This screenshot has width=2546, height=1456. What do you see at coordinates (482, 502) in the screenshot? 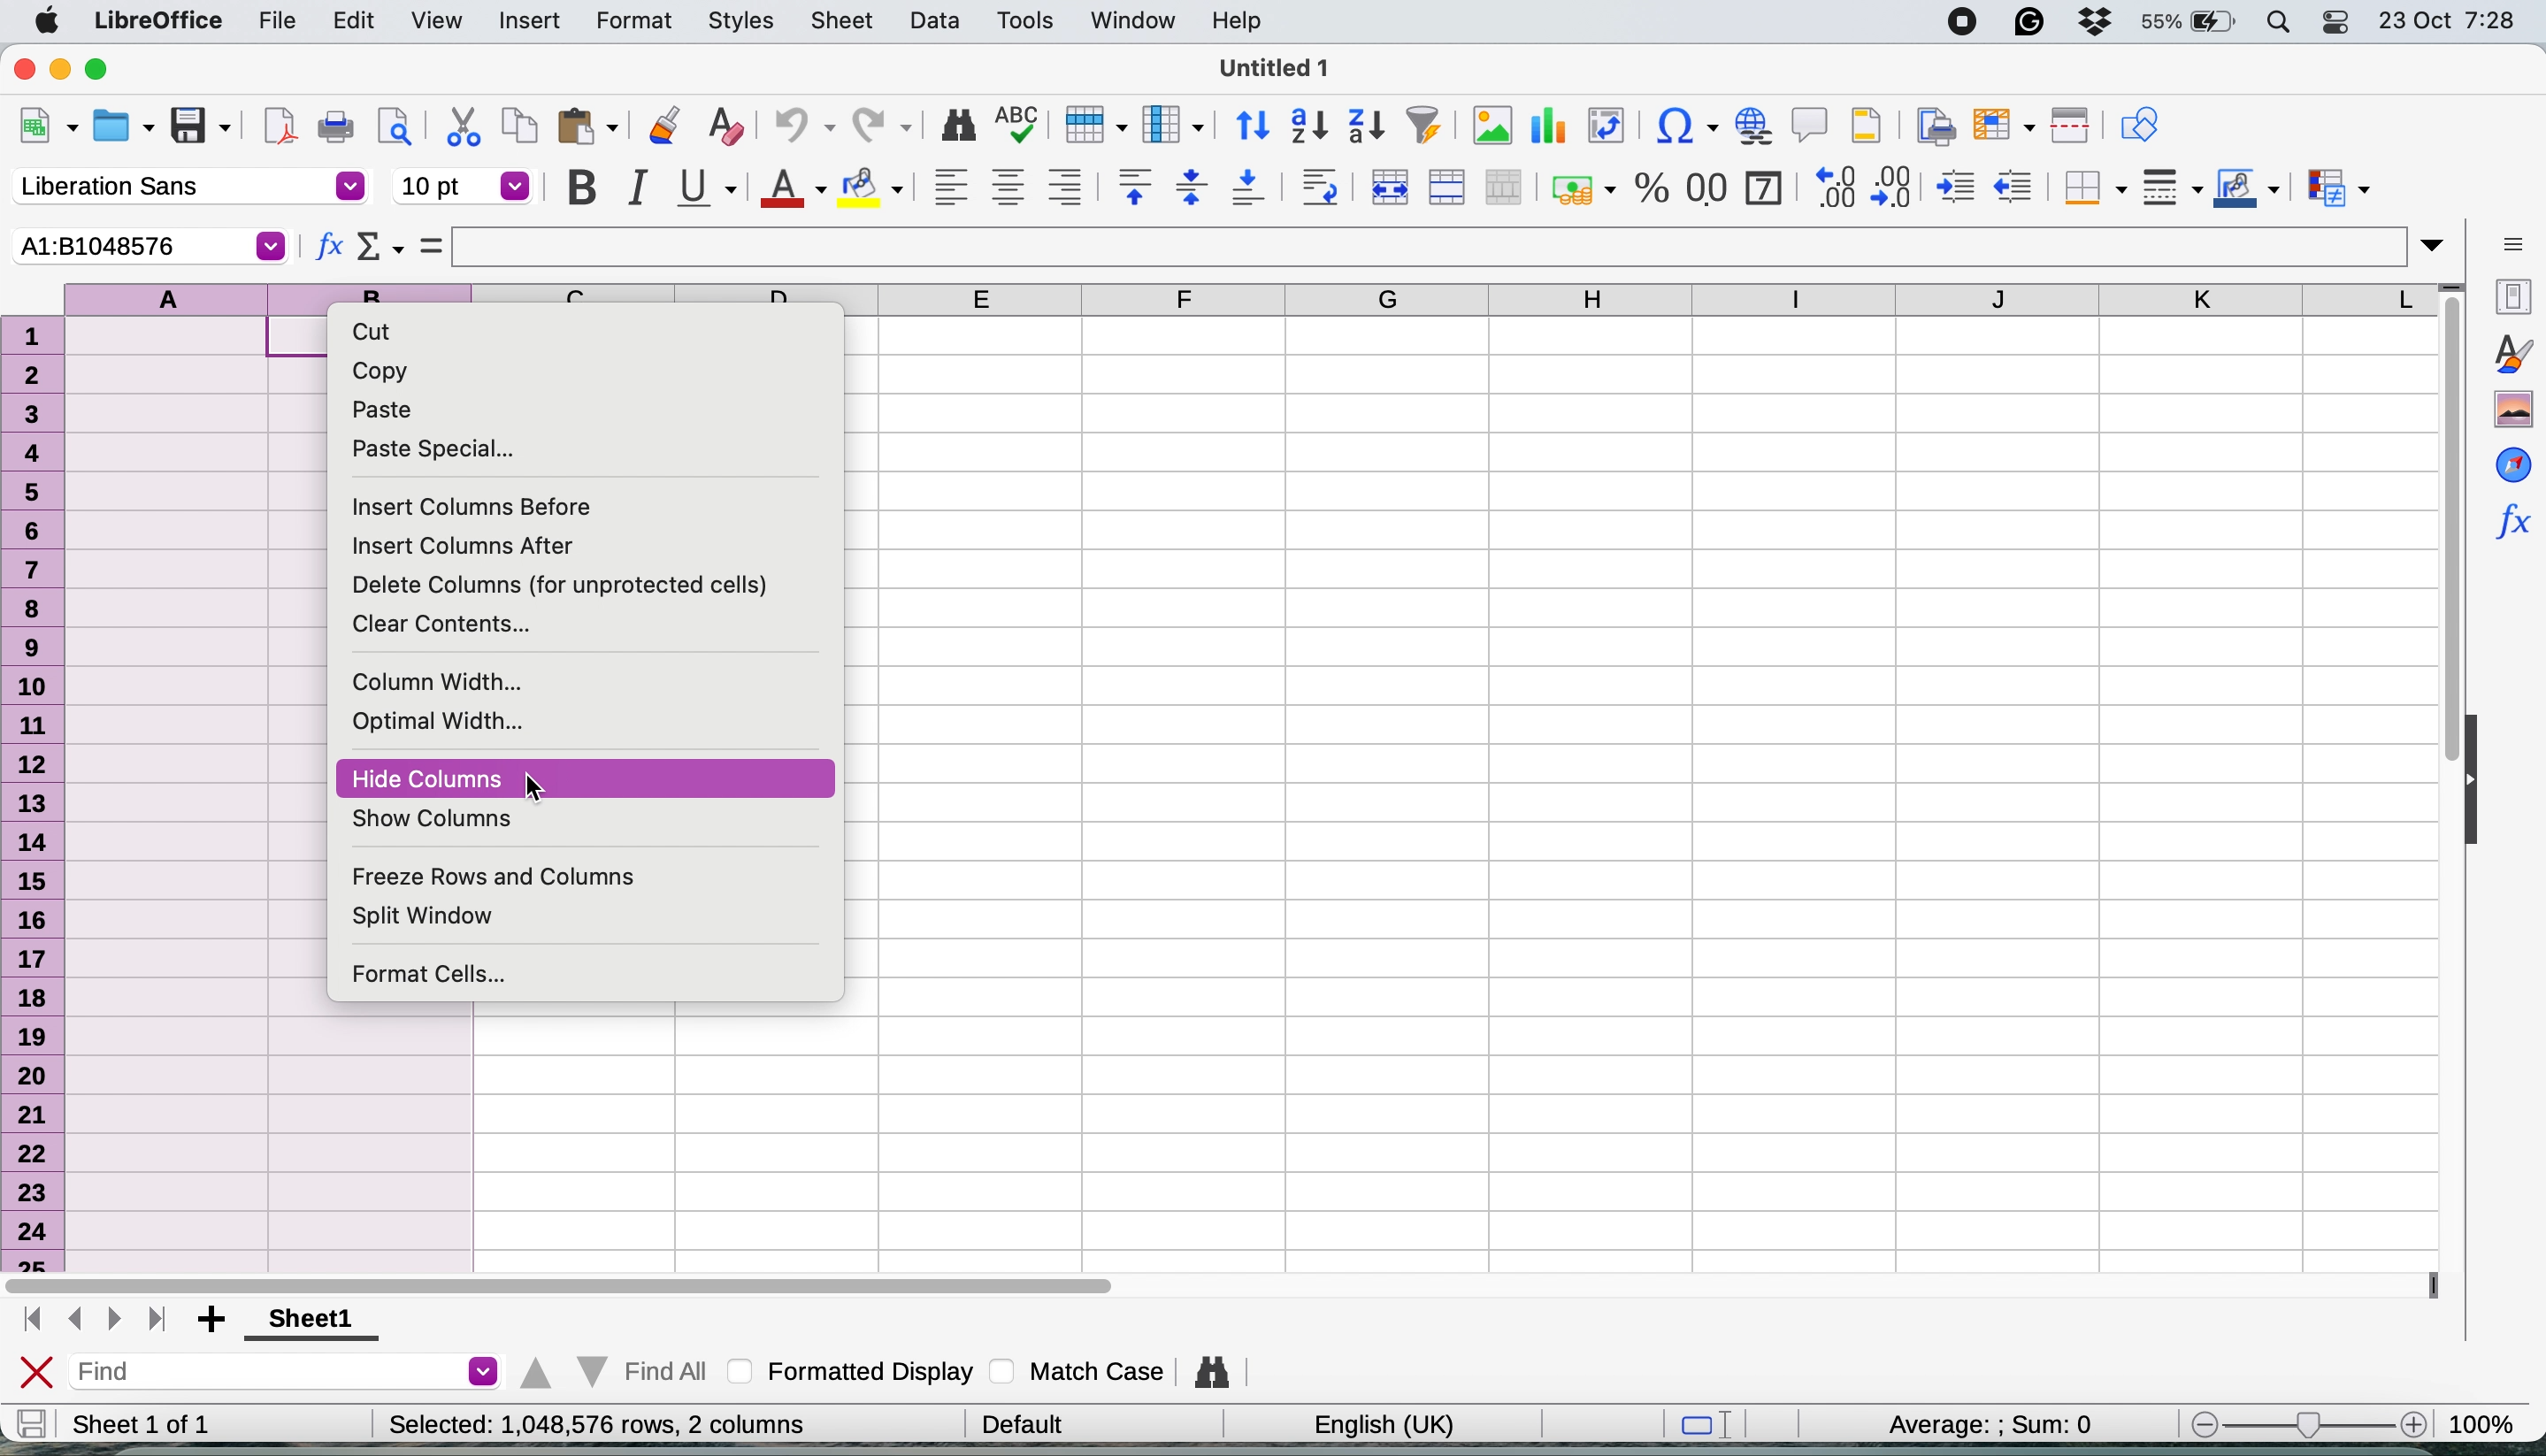
I see `insert columns before` at bounding box center [482, 502].